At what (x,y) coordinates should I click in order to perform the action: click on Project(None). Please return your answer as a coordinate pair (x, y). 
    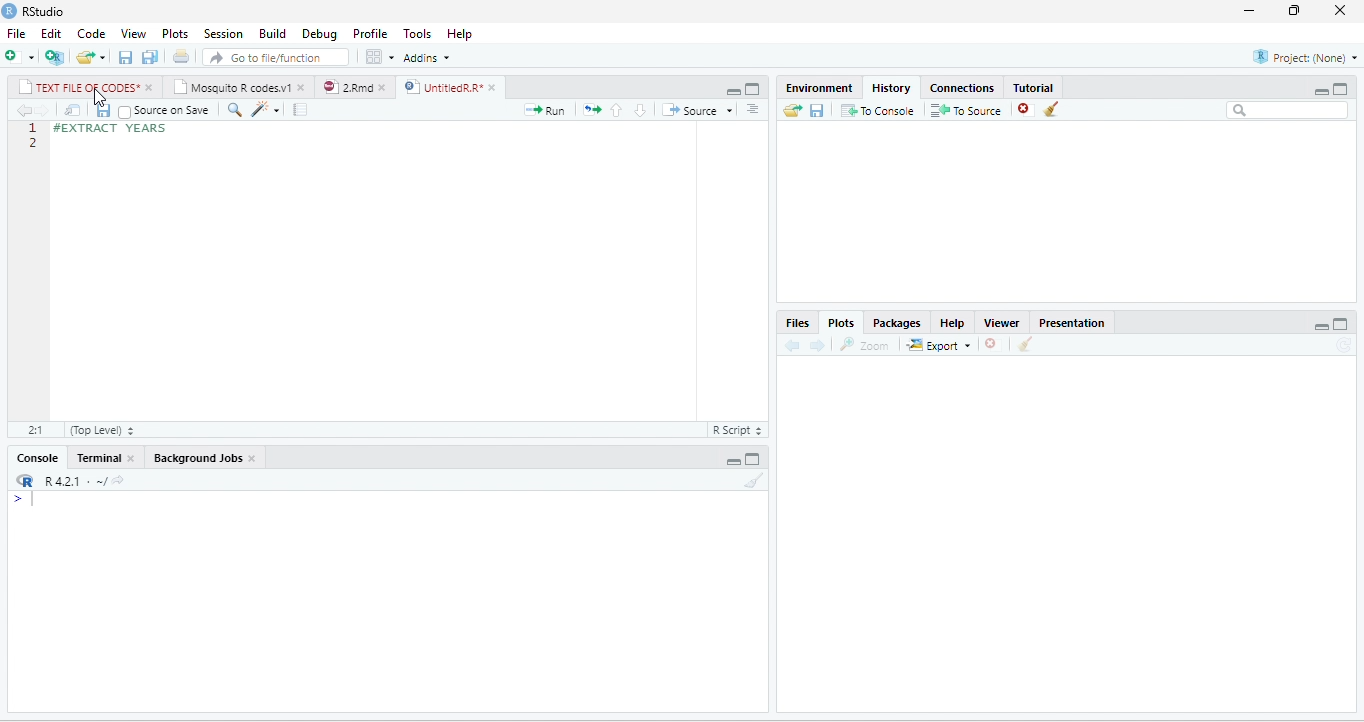
    Looking at the image, I should click on (1305, 57).